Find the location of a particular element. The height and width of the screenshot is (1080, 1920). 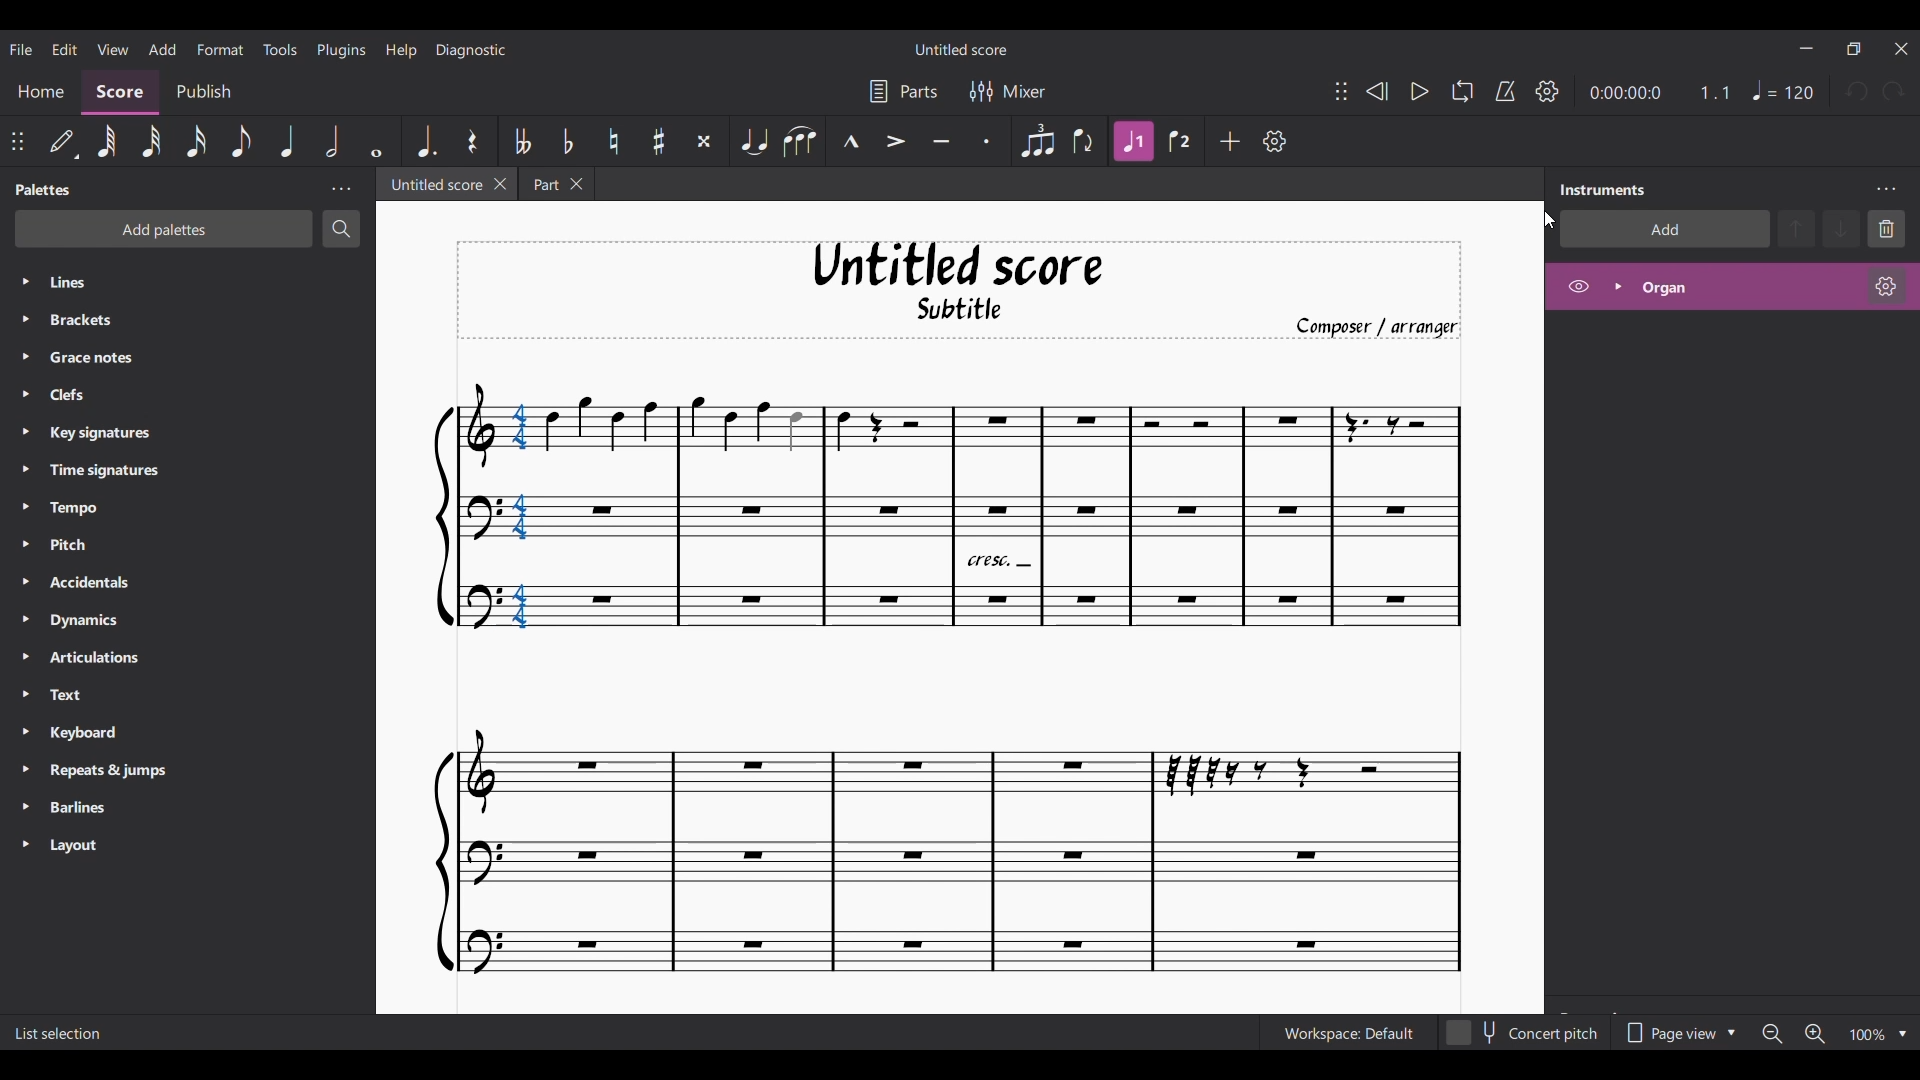

Panel title is located at coordinates (1603, 189).